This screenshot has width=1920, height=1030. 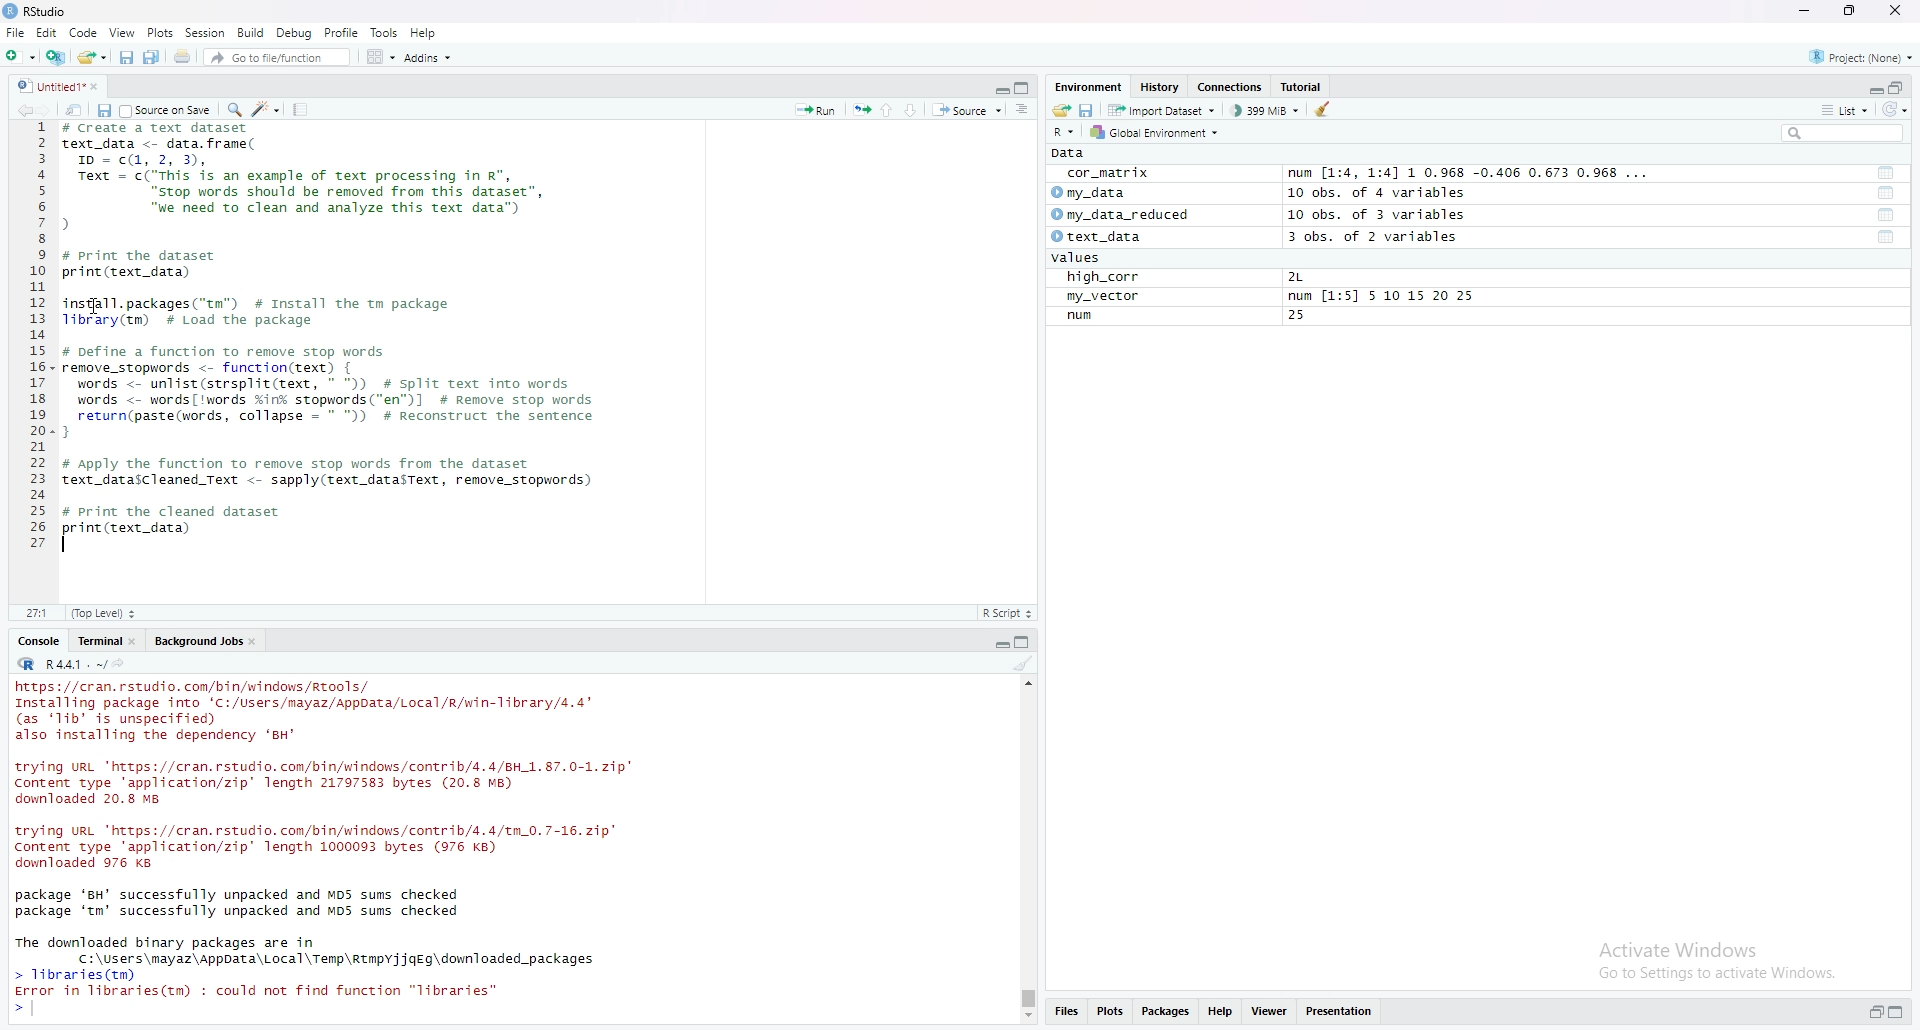 I want to click on list, so click(x=1849, y=111).